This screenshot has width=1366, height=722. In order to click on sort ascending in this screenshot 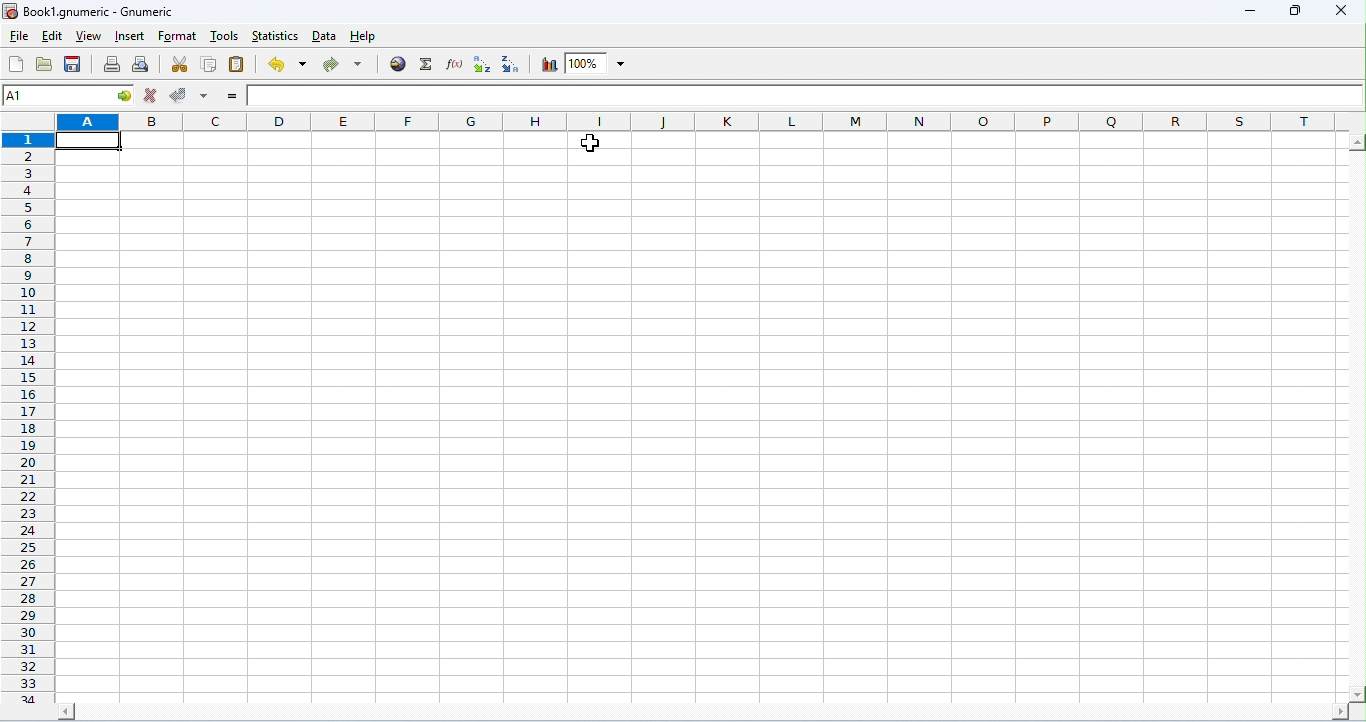, I will do `click(484, 65)`.